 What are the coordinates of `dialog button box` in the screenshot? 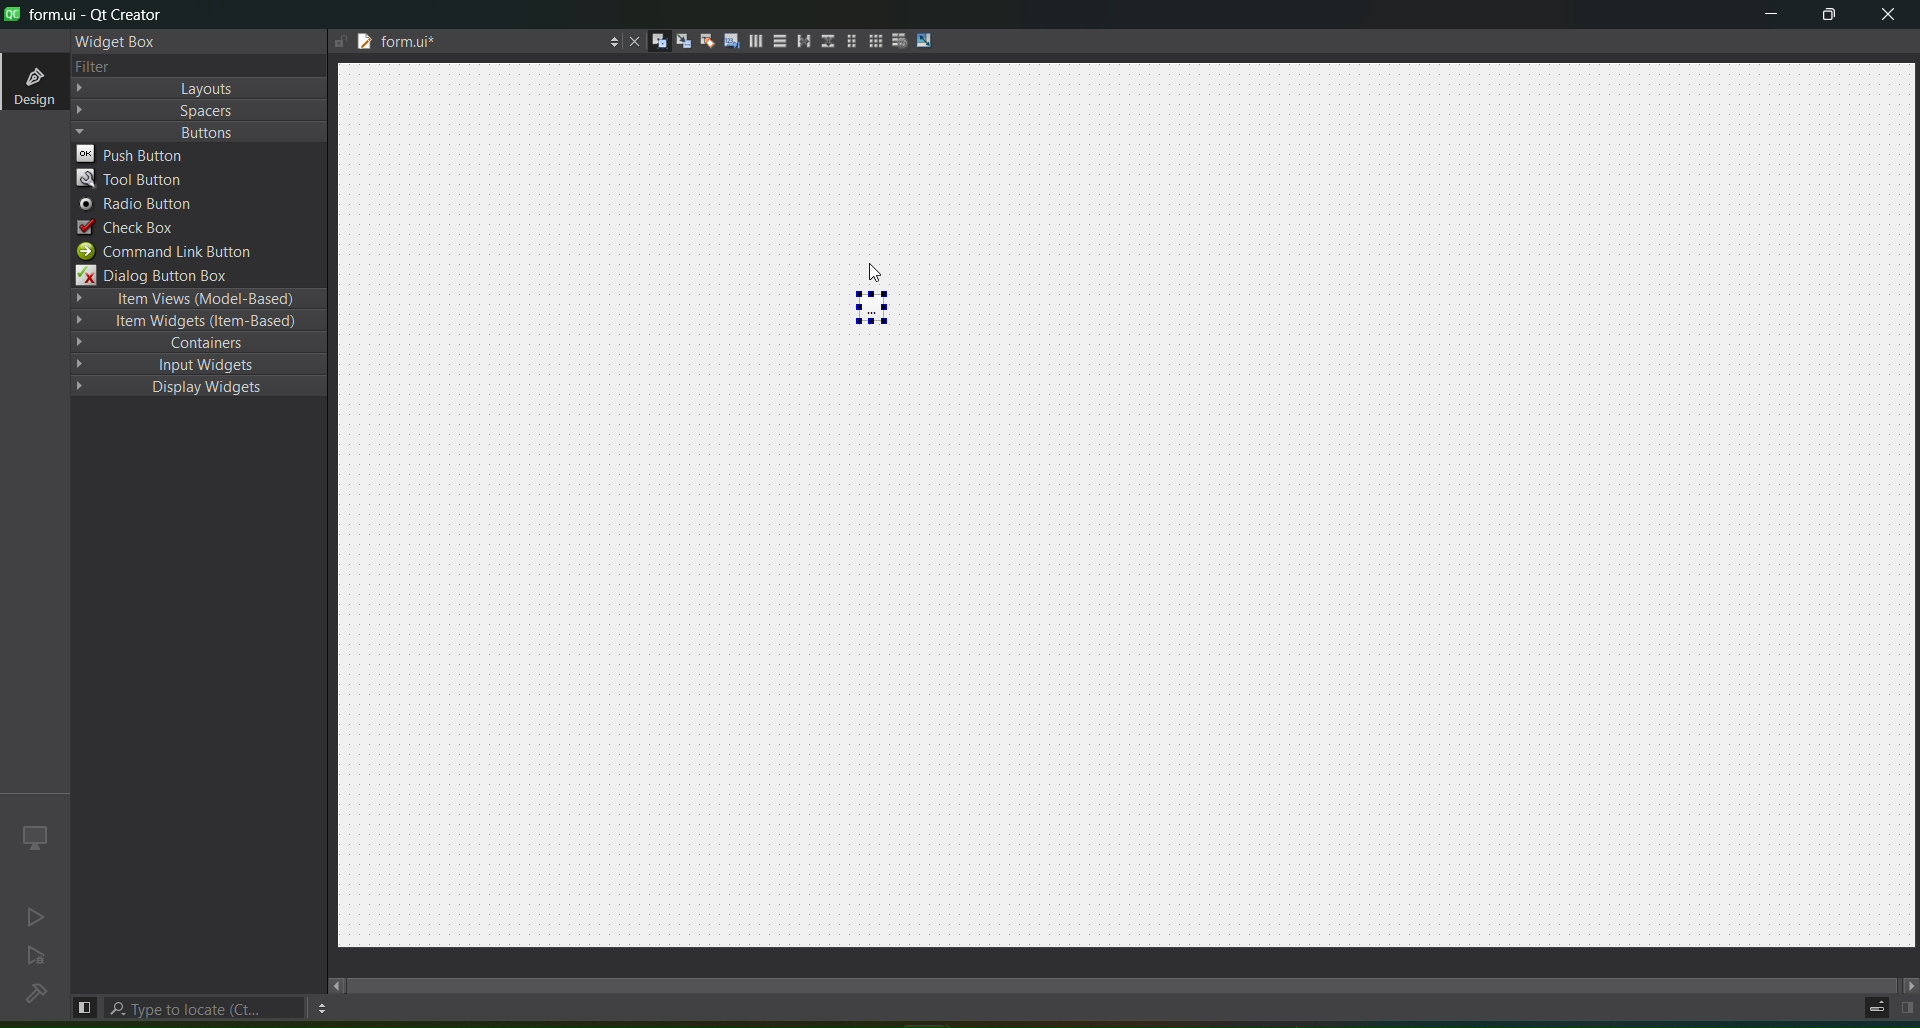 It's located at (192, 274).